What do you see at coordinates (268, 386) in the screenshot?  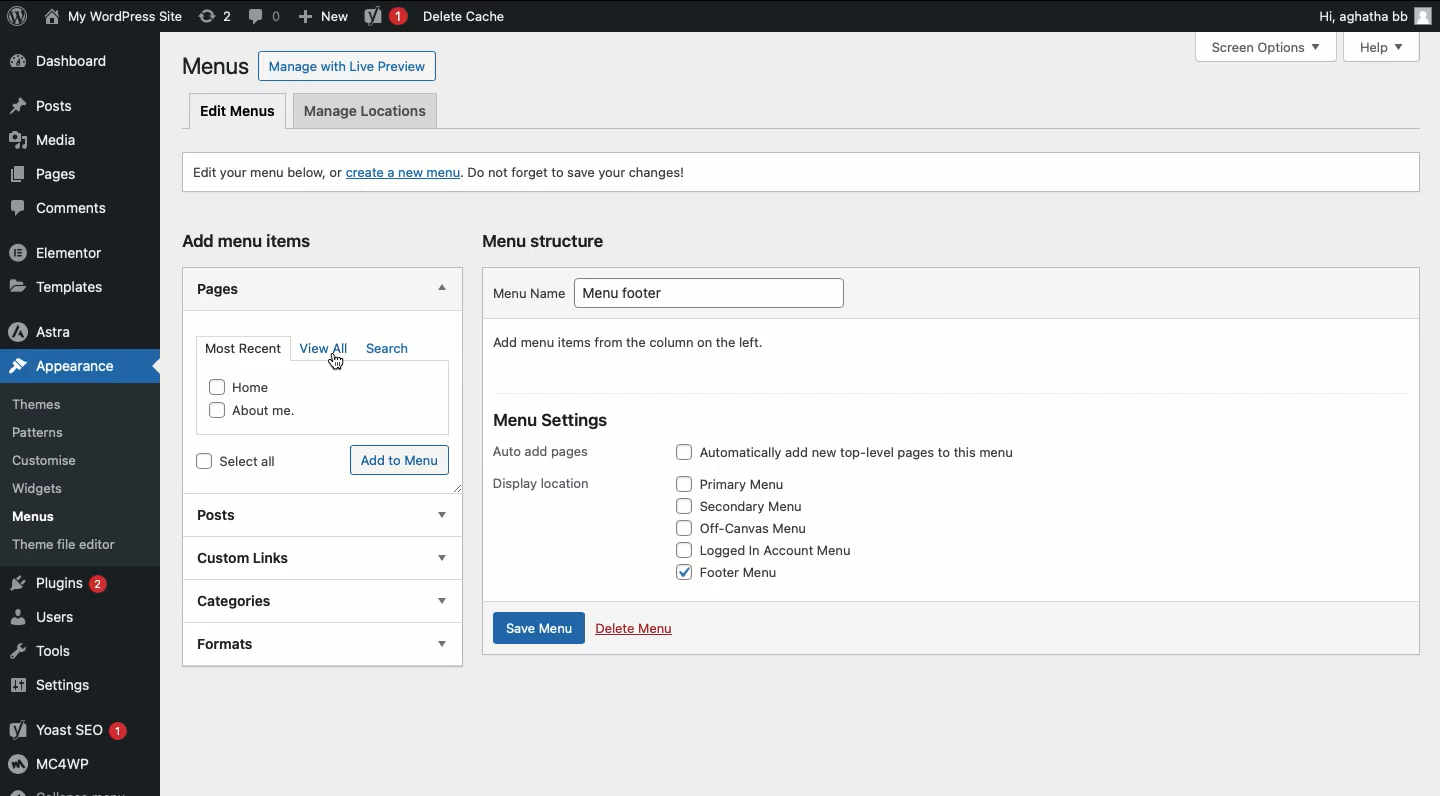 I see `Home` at bounding box center [268, 386].